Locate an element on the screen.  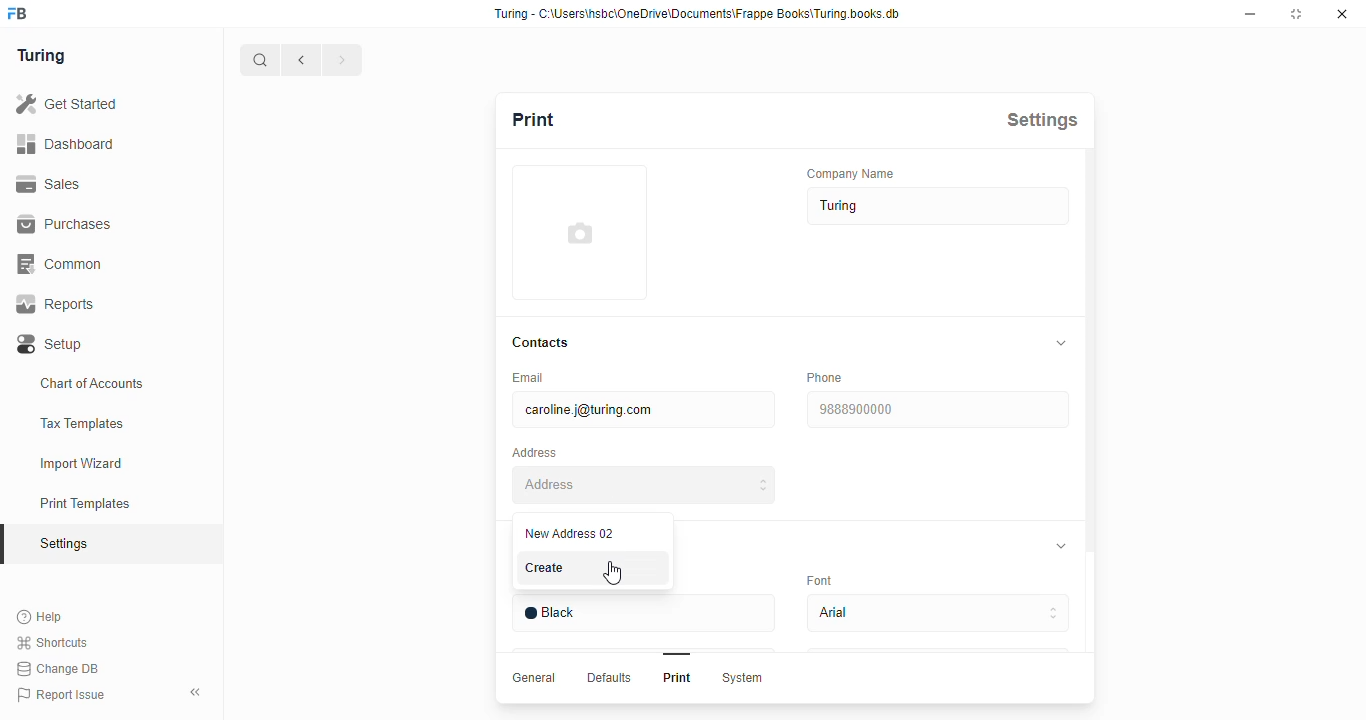
company name is located at coordinates (851, 173).